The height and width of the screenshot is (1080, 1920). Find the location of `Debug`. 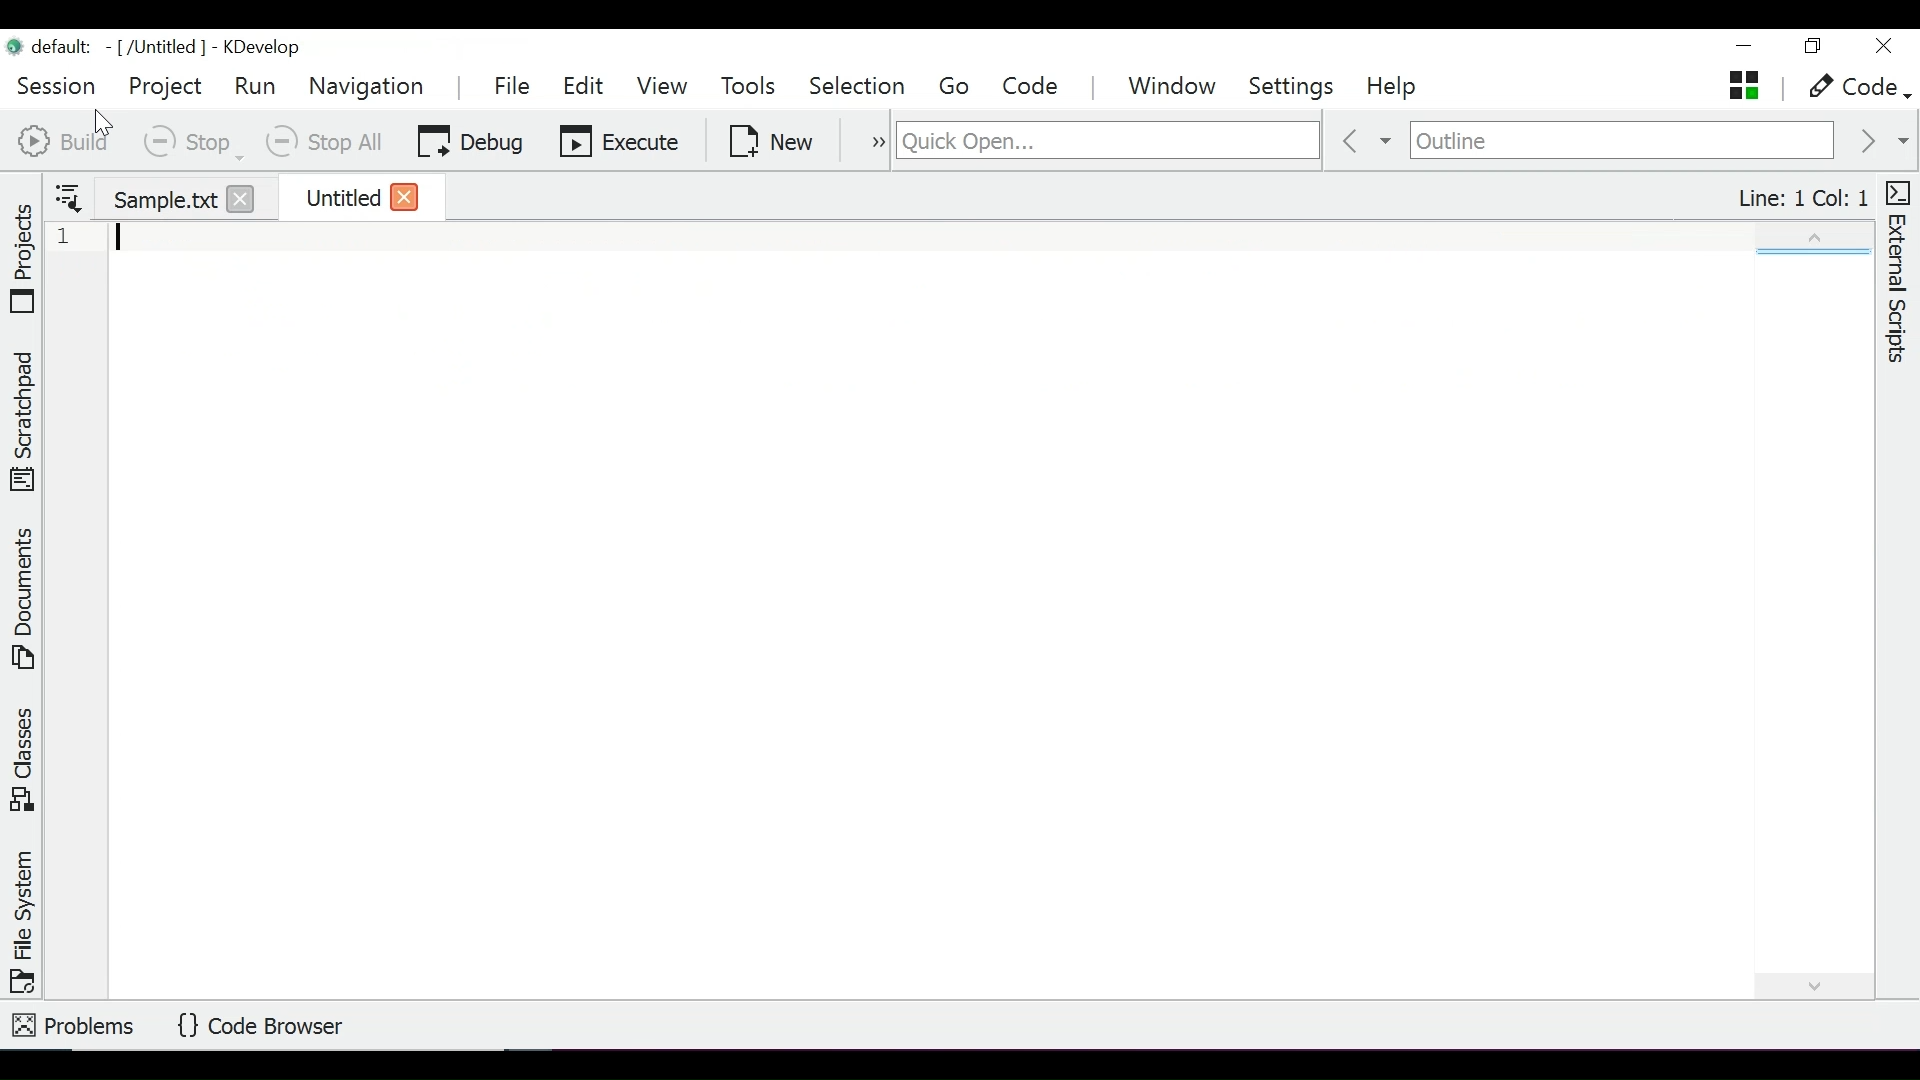

Debug is located at coordinates (471, 140).